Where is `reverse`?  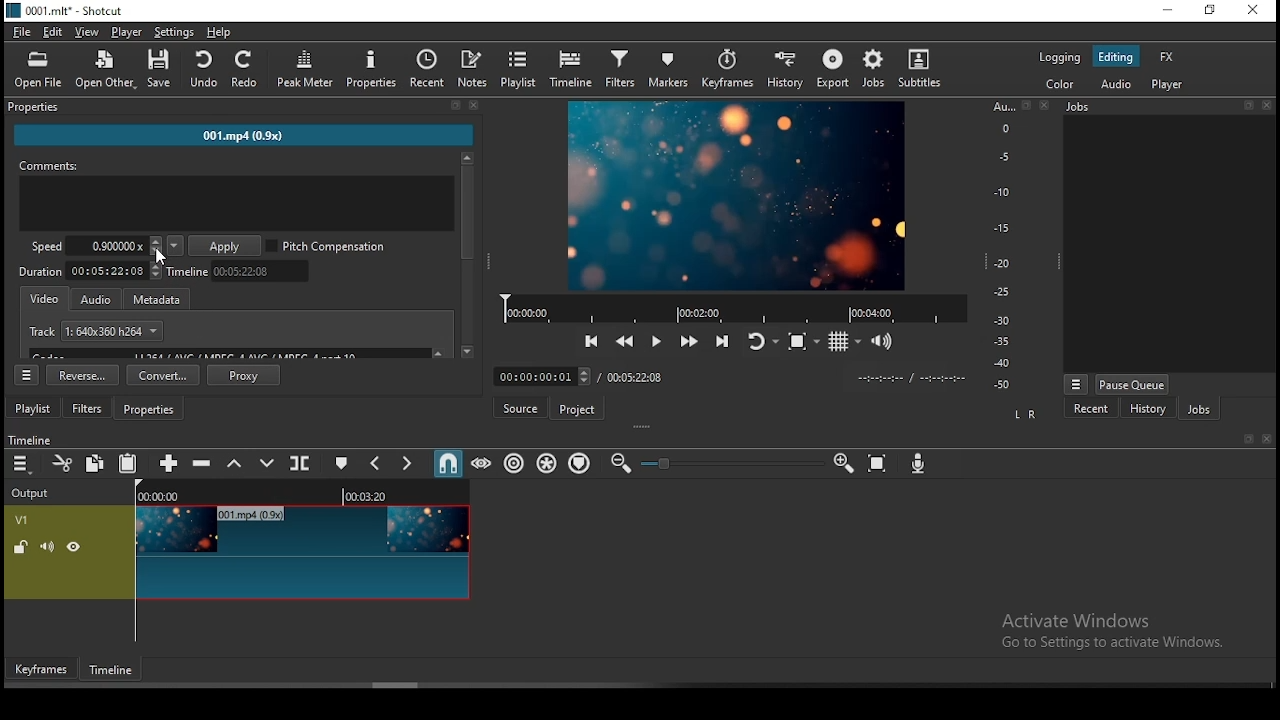 reverse is located at coordinates (83, 375).